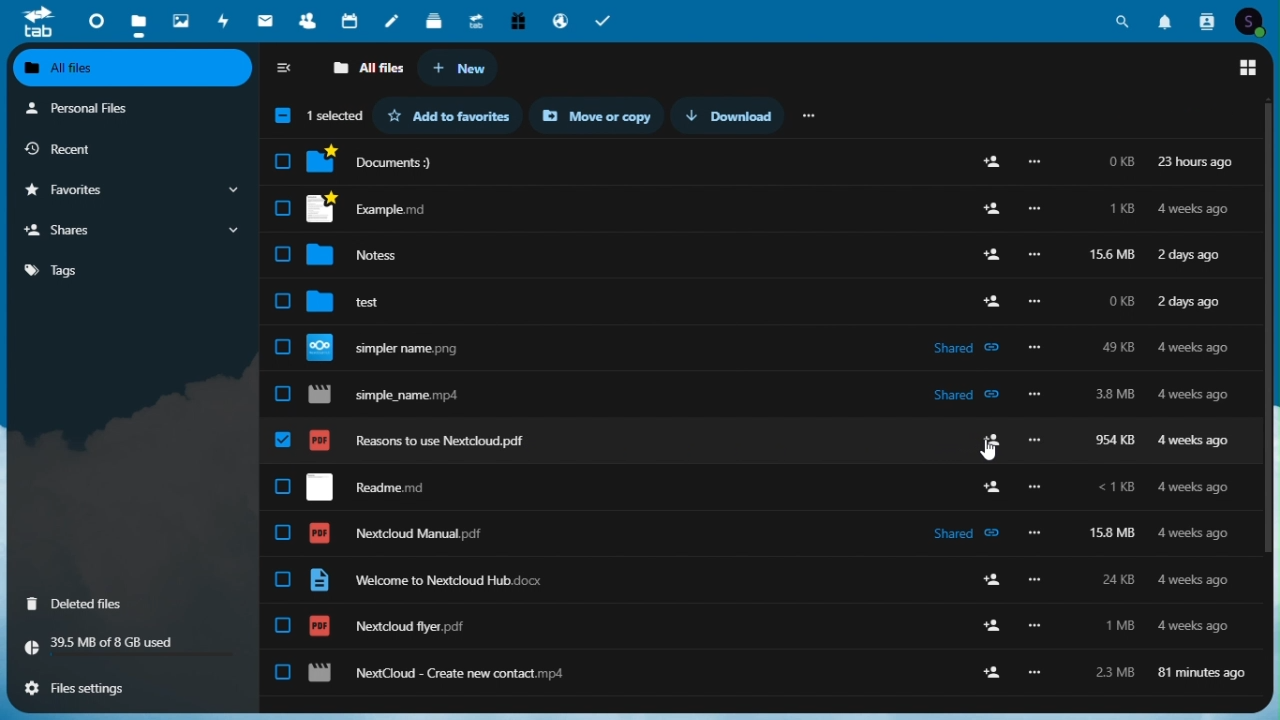 The height and width of the screenshot is (720, 1280). What do you see at coordinates (1116, 397) in the screenshot?
I see `3.8mb` at bounding box center [1116, 397].